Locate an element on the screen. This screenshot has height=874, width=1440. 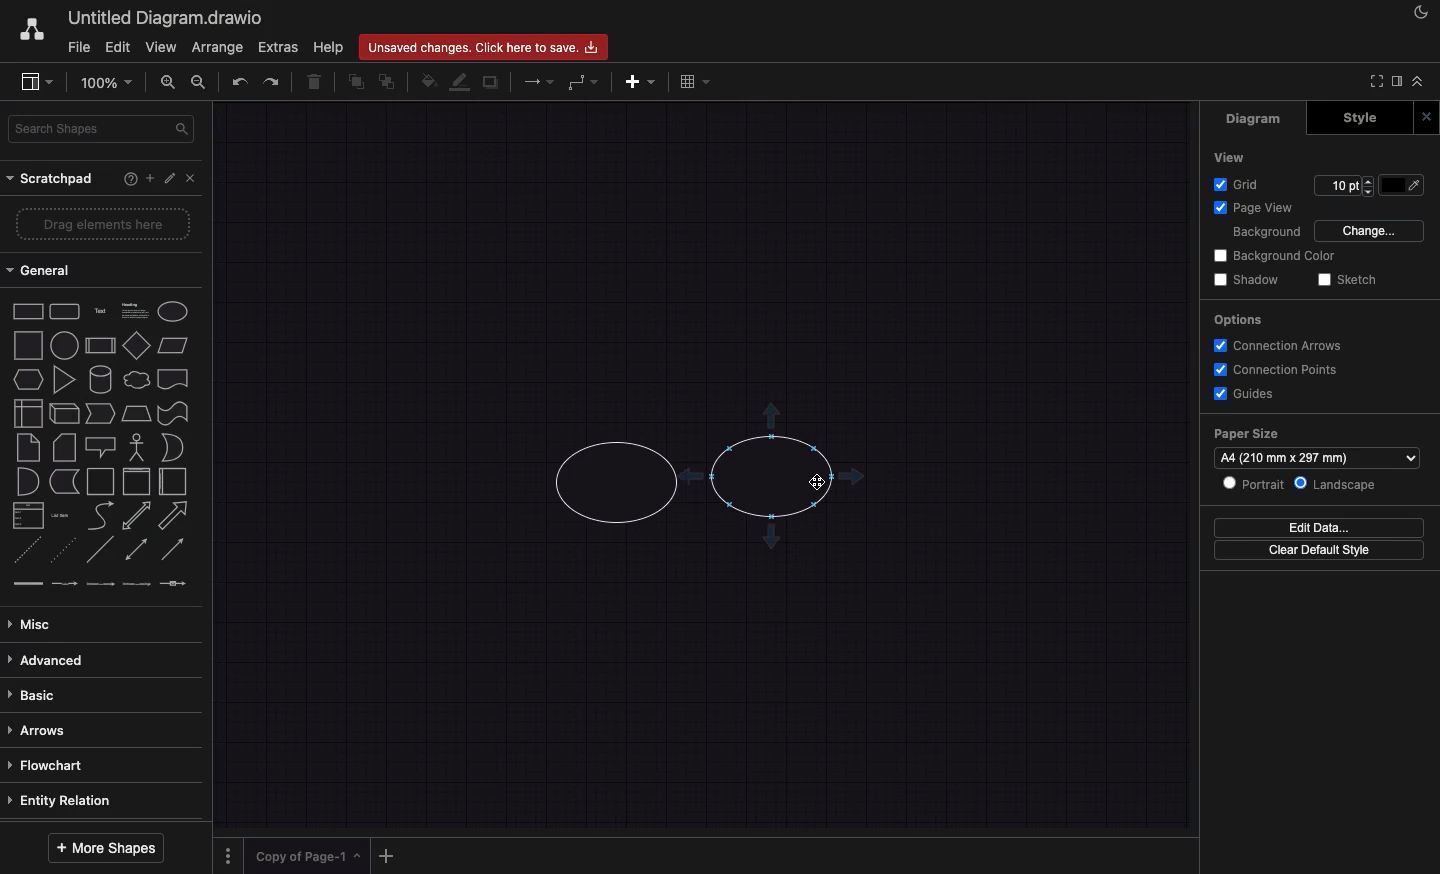
fill color is located at coordinates (426, 82).